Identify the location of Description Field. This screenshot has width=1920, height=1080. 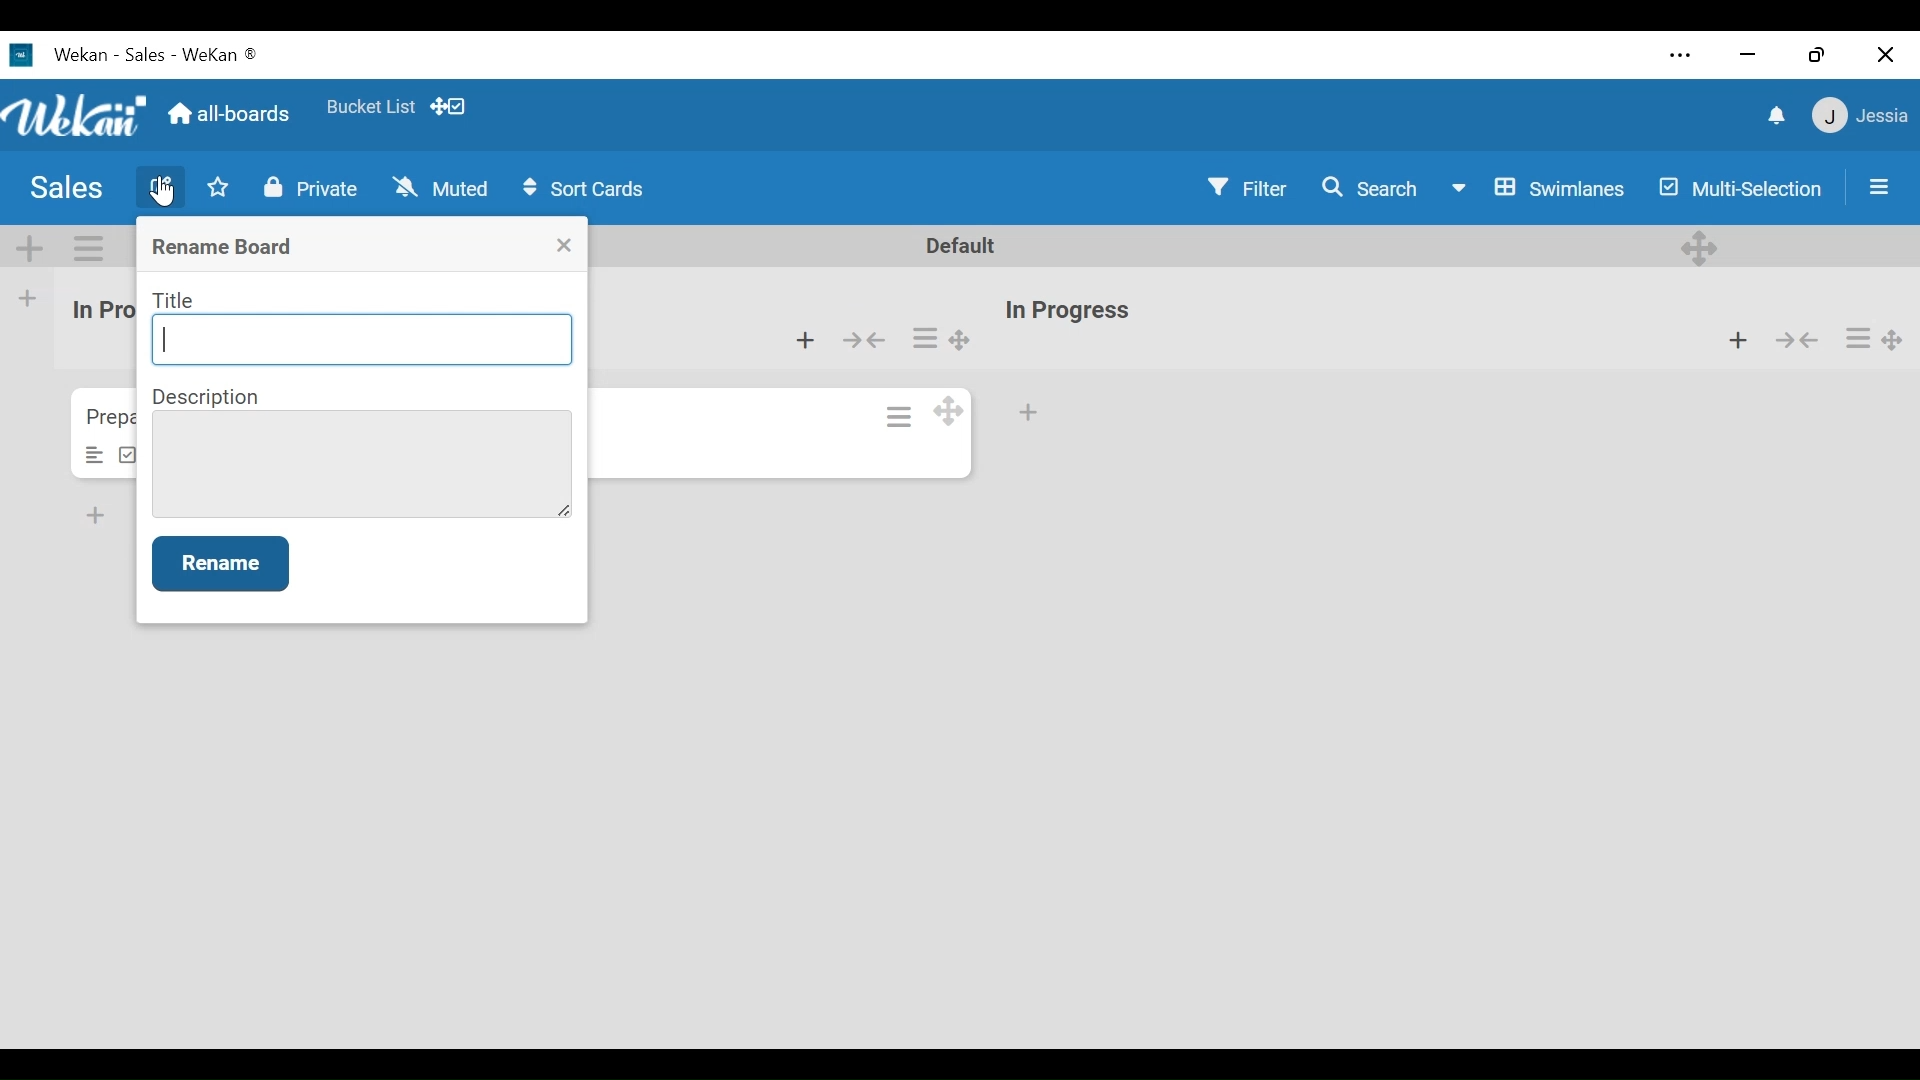
(361, 464).